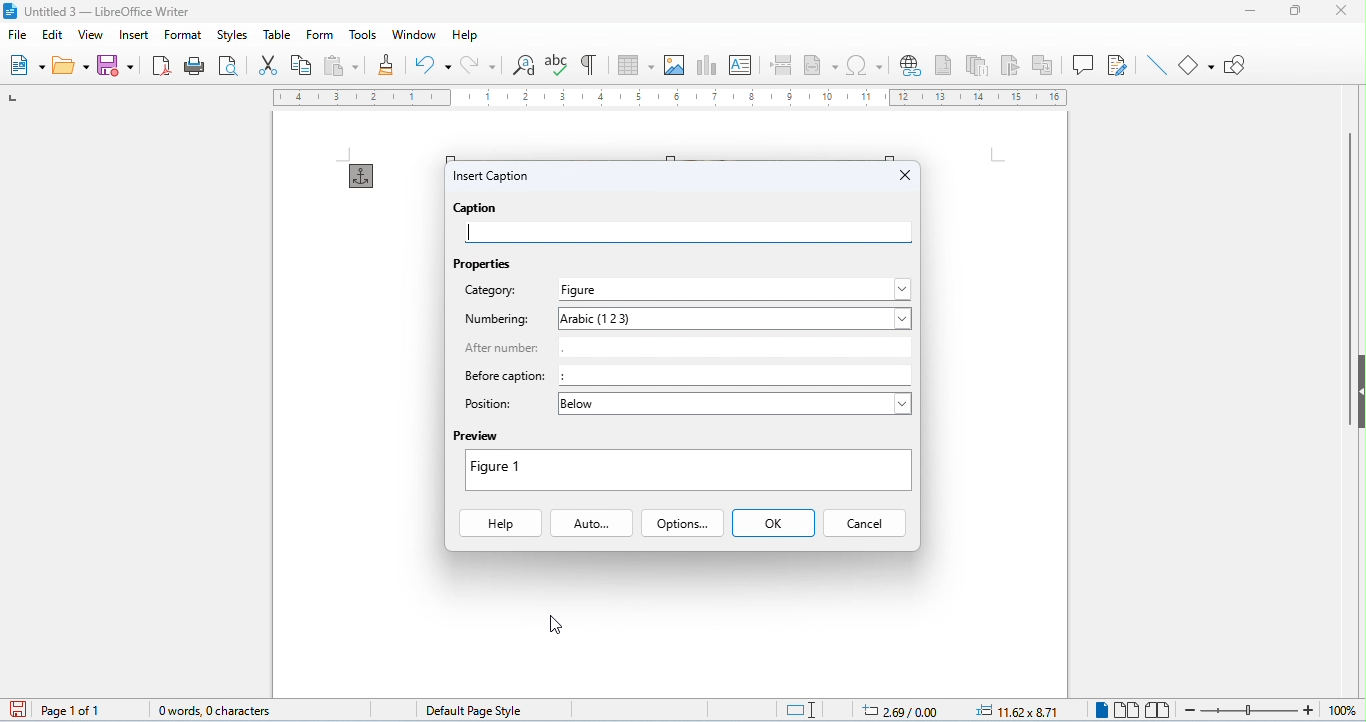 Image resolution: width=1366 pixels, height=722 pixels. What do you see at coordinates (1293, 12) in the screenshot?
I see `maximize` at bounding box center [1293, 12].